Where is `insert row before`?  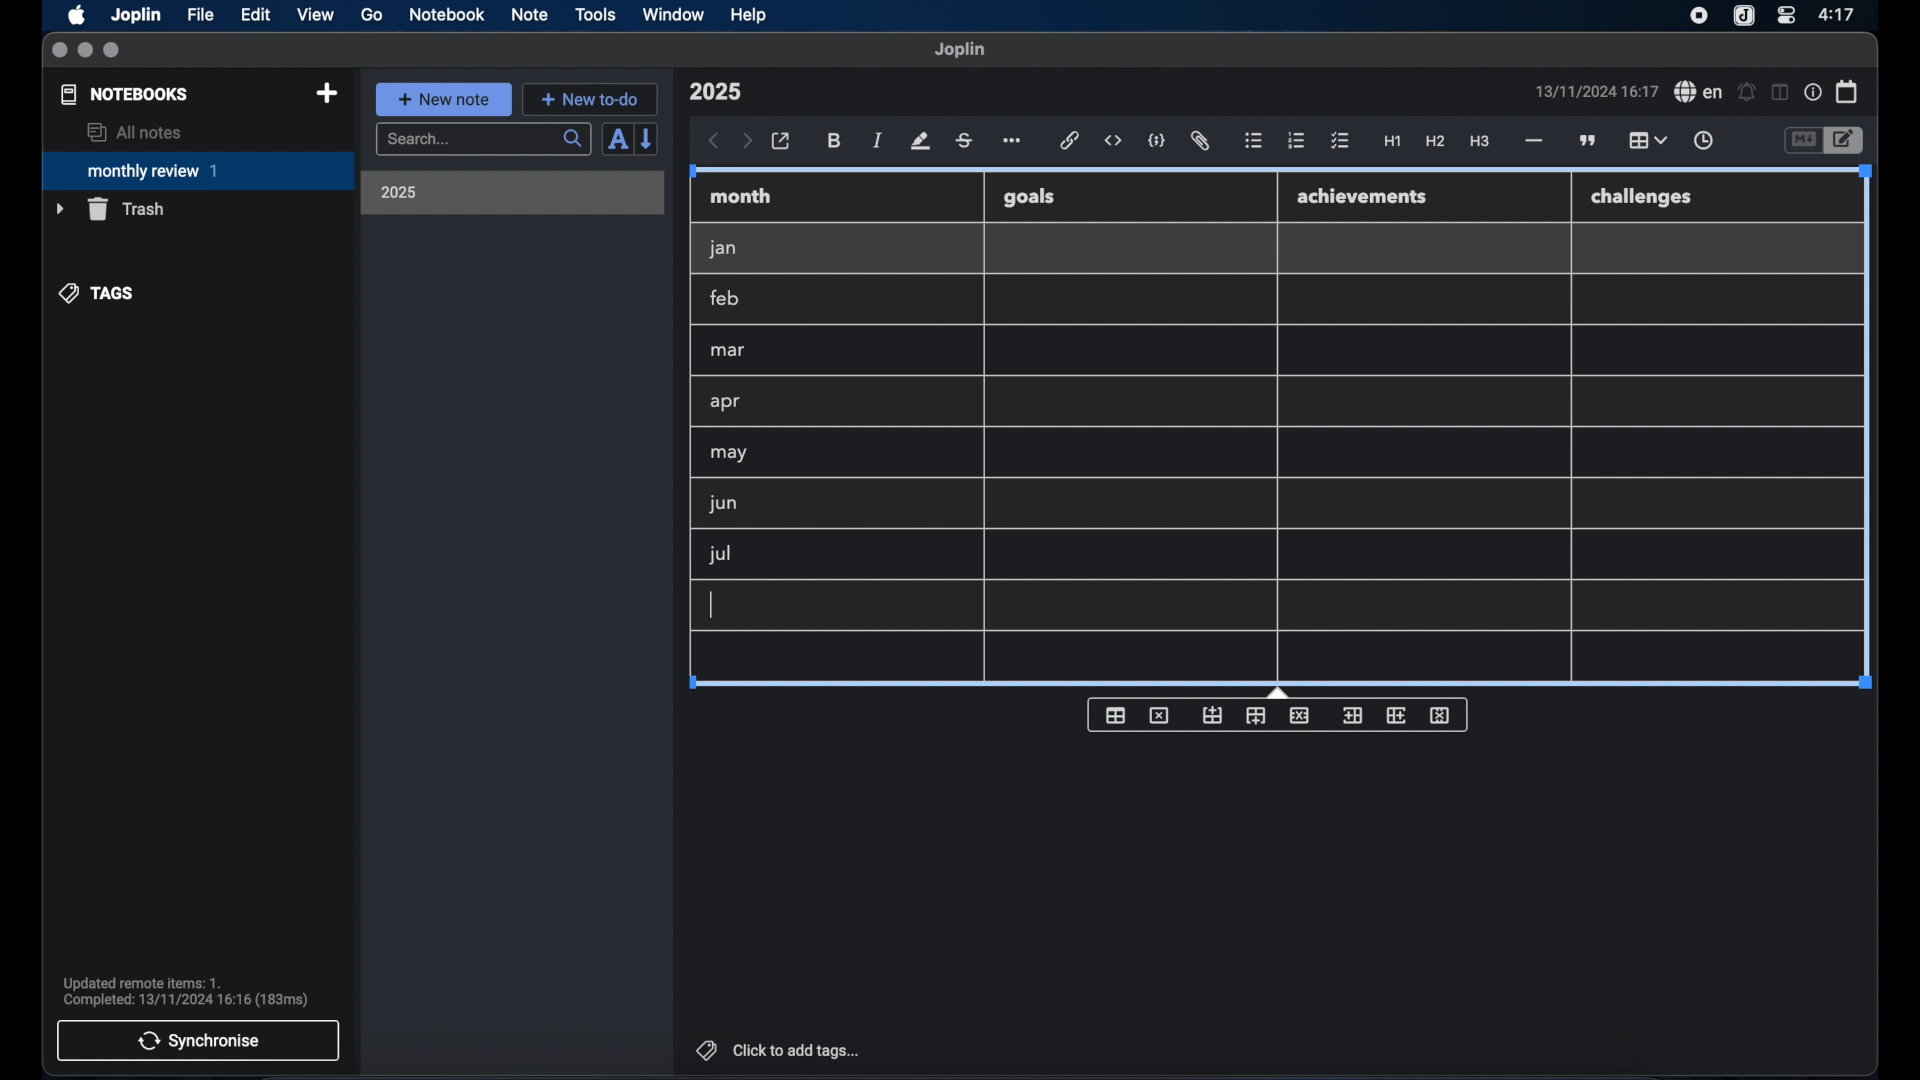
insert row before is located at coordinates (1213, 716).